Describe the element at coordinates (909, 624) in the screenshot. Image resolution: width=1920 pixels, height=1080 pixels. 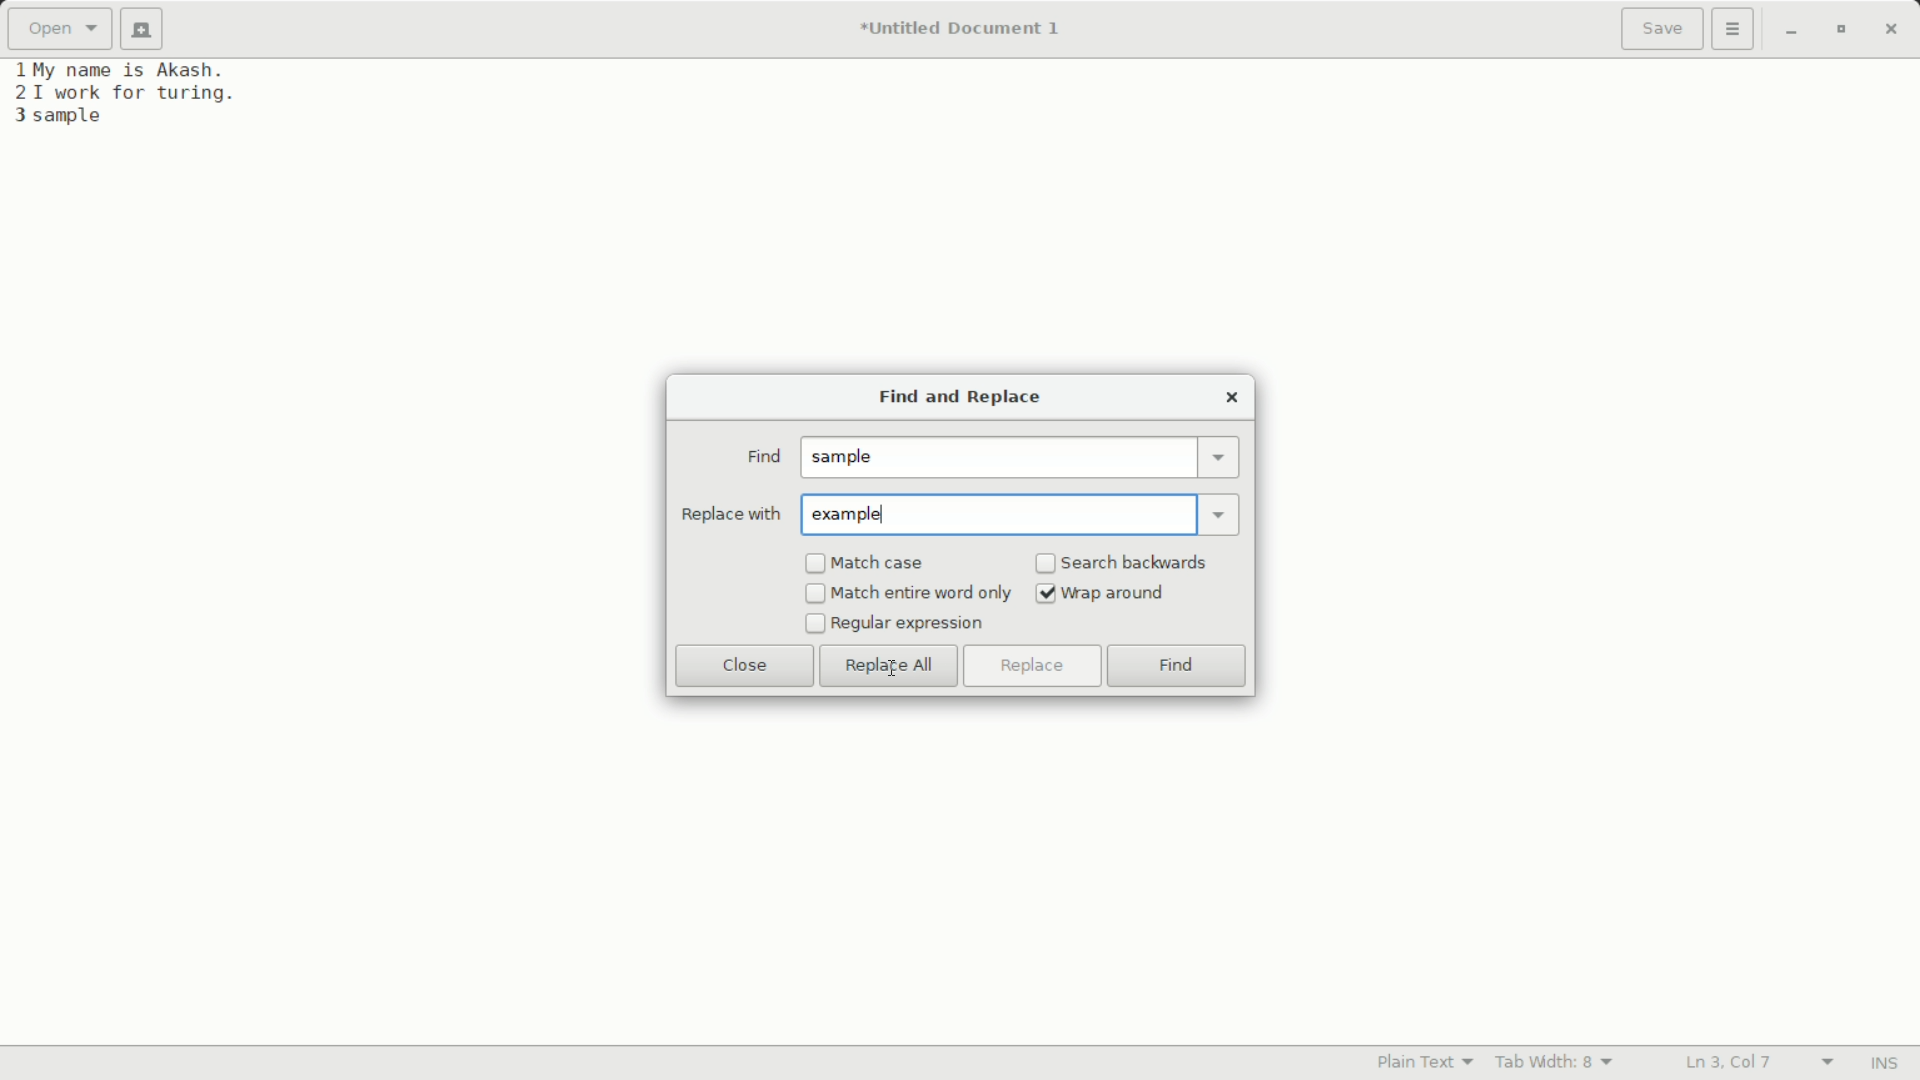
I see `regular expression` at that location.